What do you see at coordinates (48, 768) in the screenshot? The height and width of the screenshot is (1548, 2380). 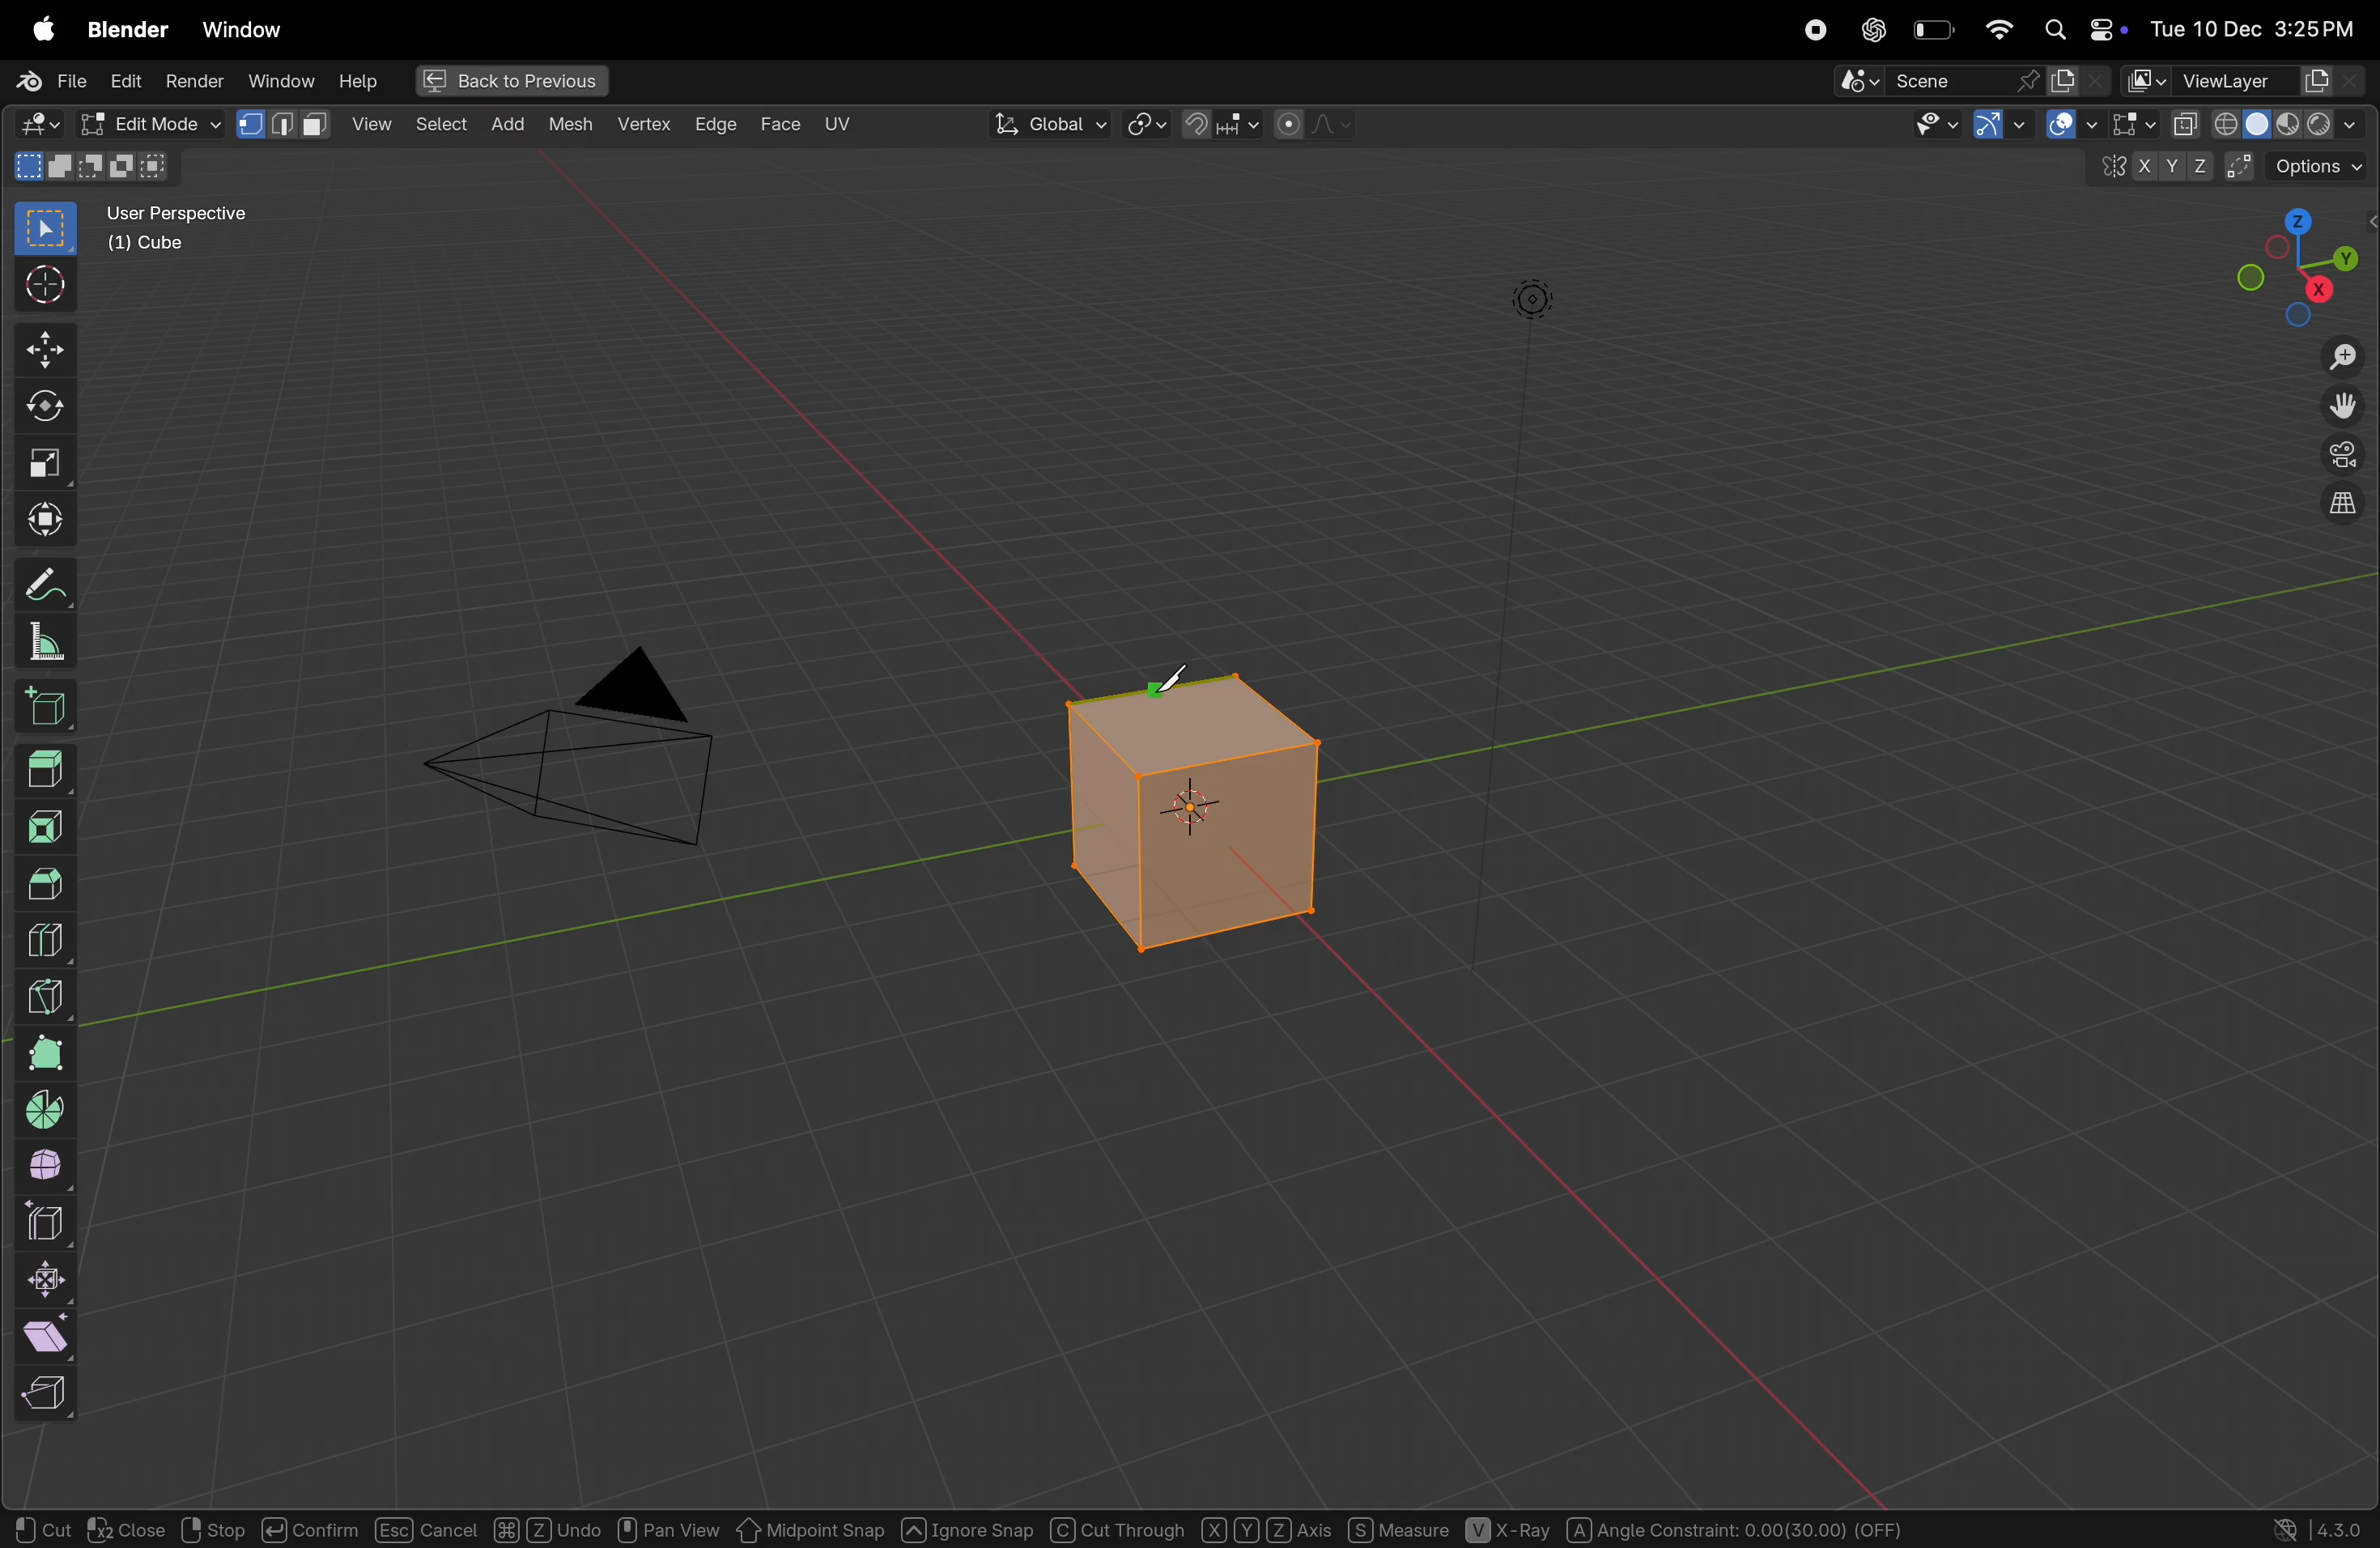 I see `Extrude region` at bounding box center [48, 768].